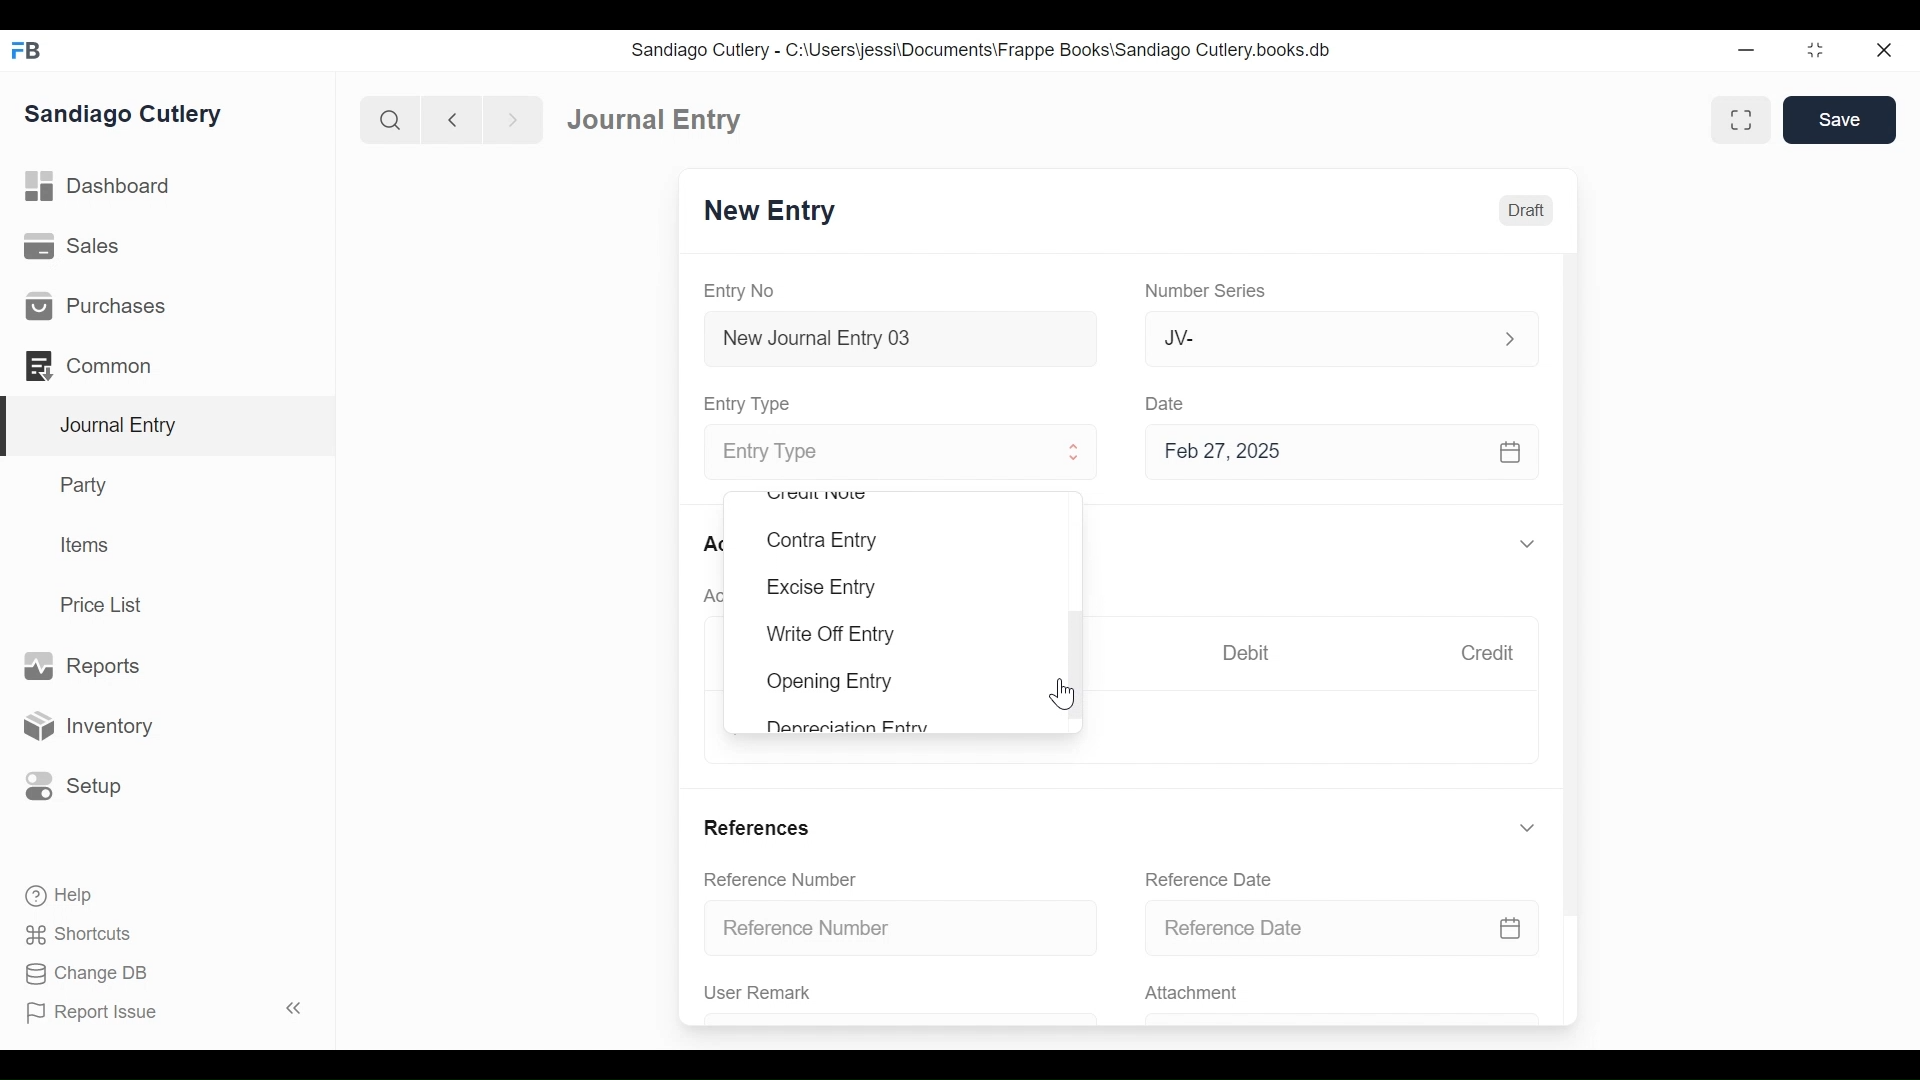  What do you see at coordinates (105, 604) in the screenshot?
I see `Price List` at bounding box center [105, 604].